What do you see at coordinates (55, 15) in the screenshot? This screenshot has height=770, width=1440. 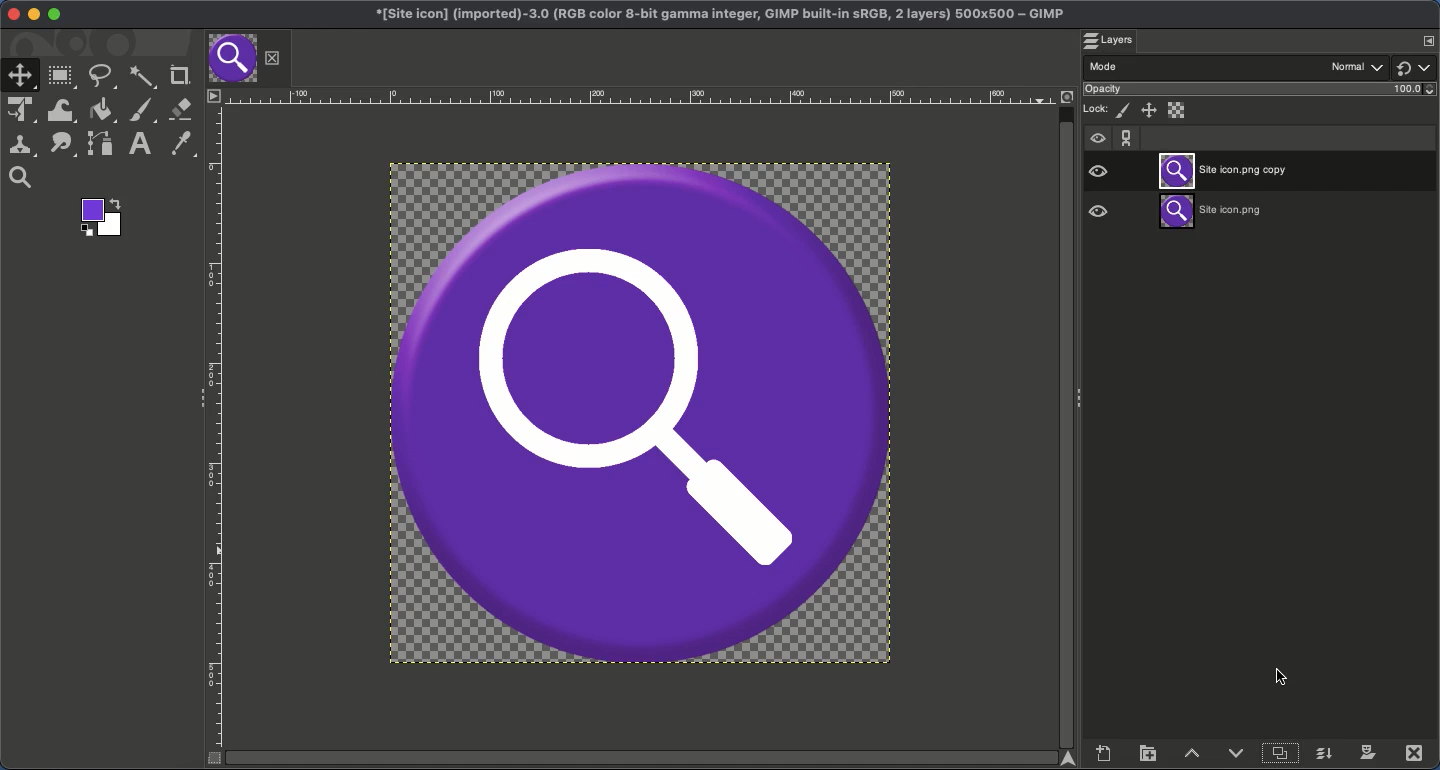 I see `Maximize` at bounding box center [55, 15].